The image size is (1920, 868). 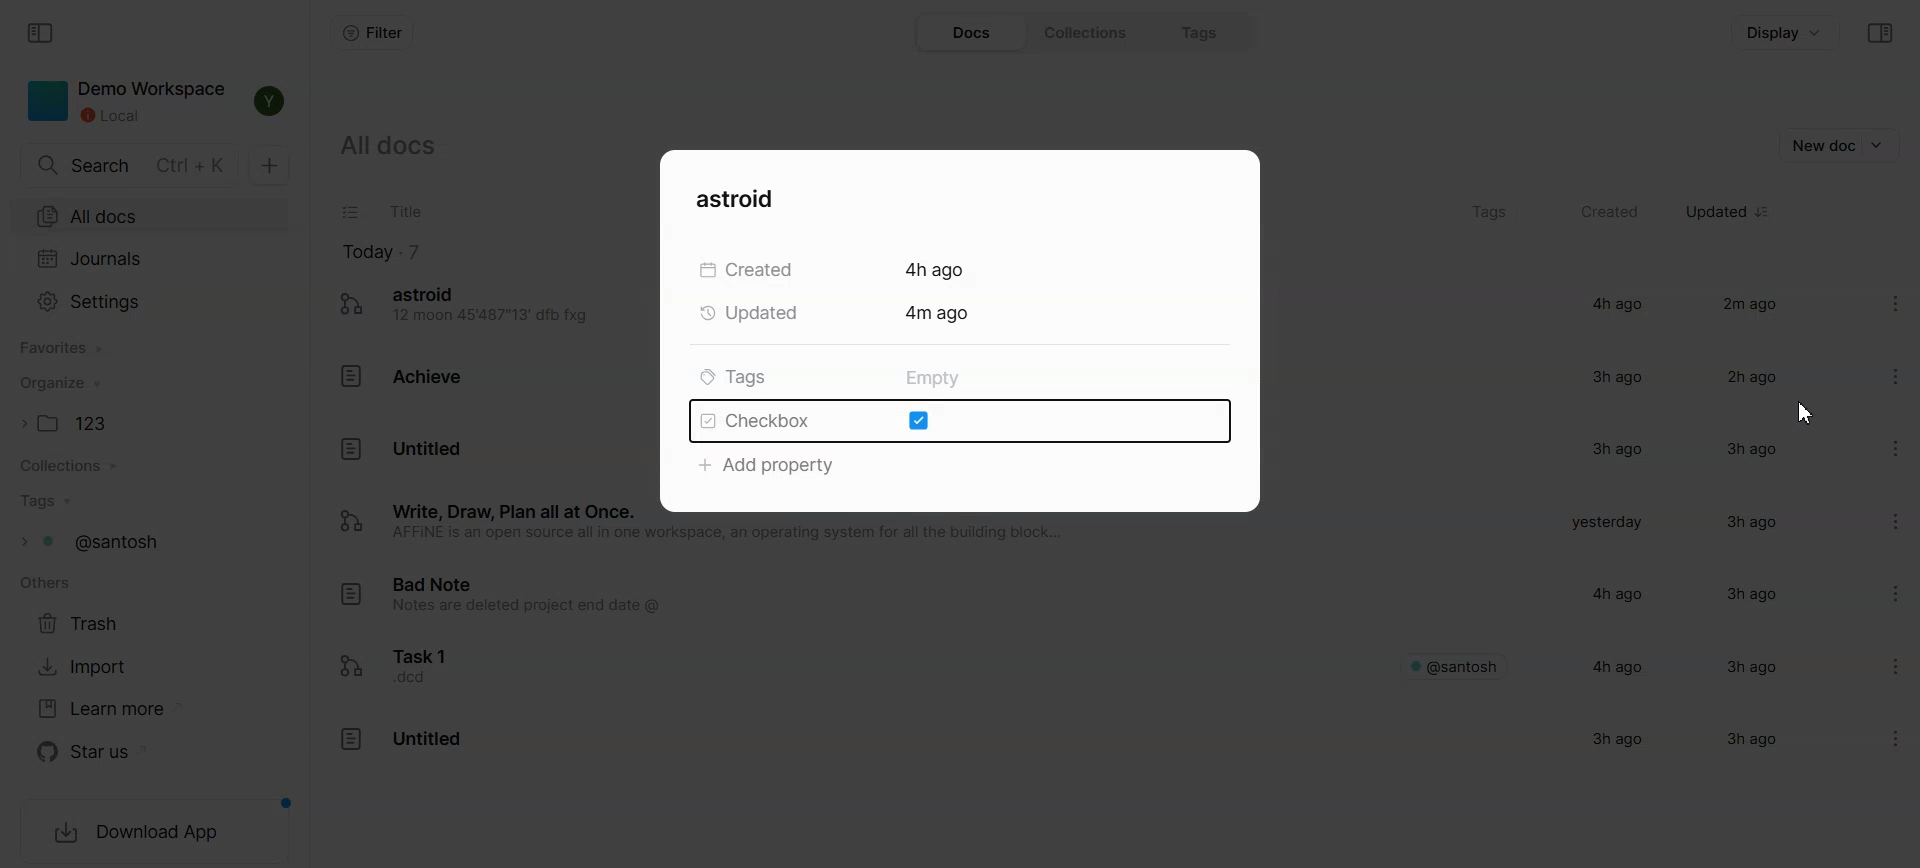 I want to click on Settings, so click(x=152, y=300).